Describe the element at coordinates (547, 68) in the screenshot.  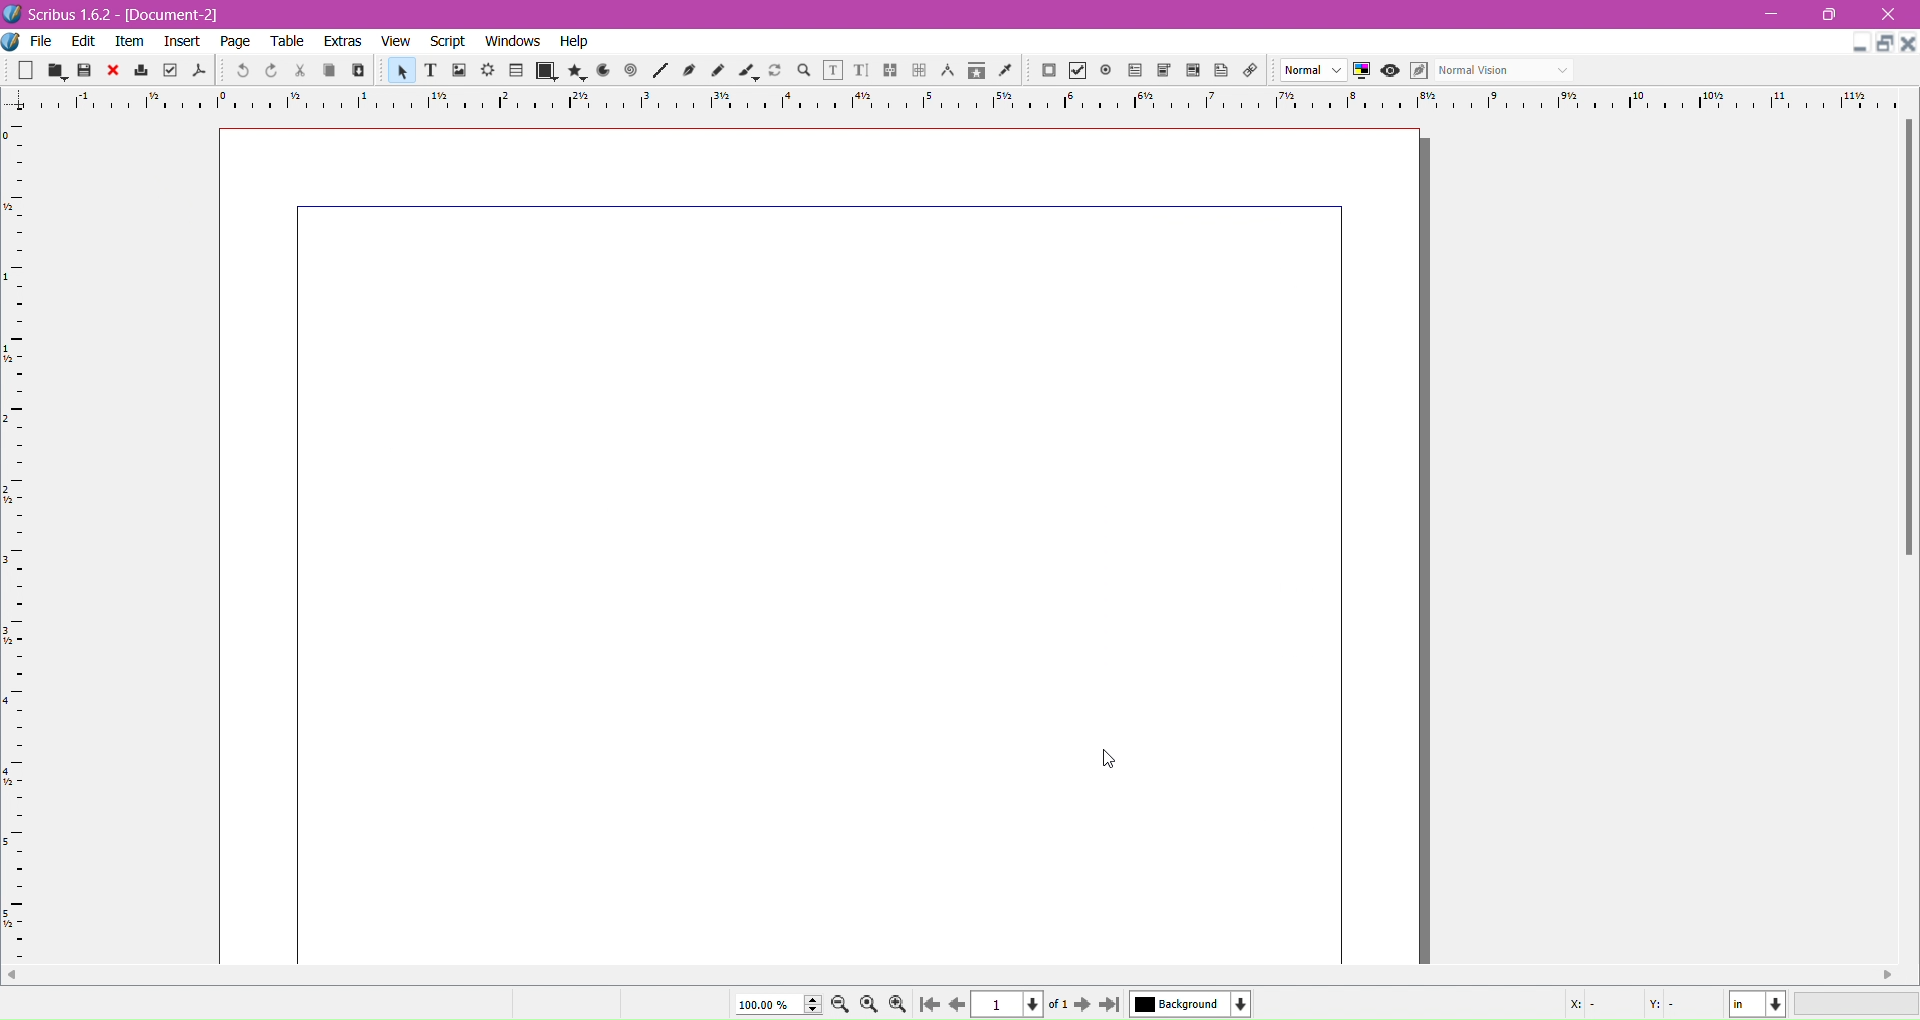
I see `icon` at that location.